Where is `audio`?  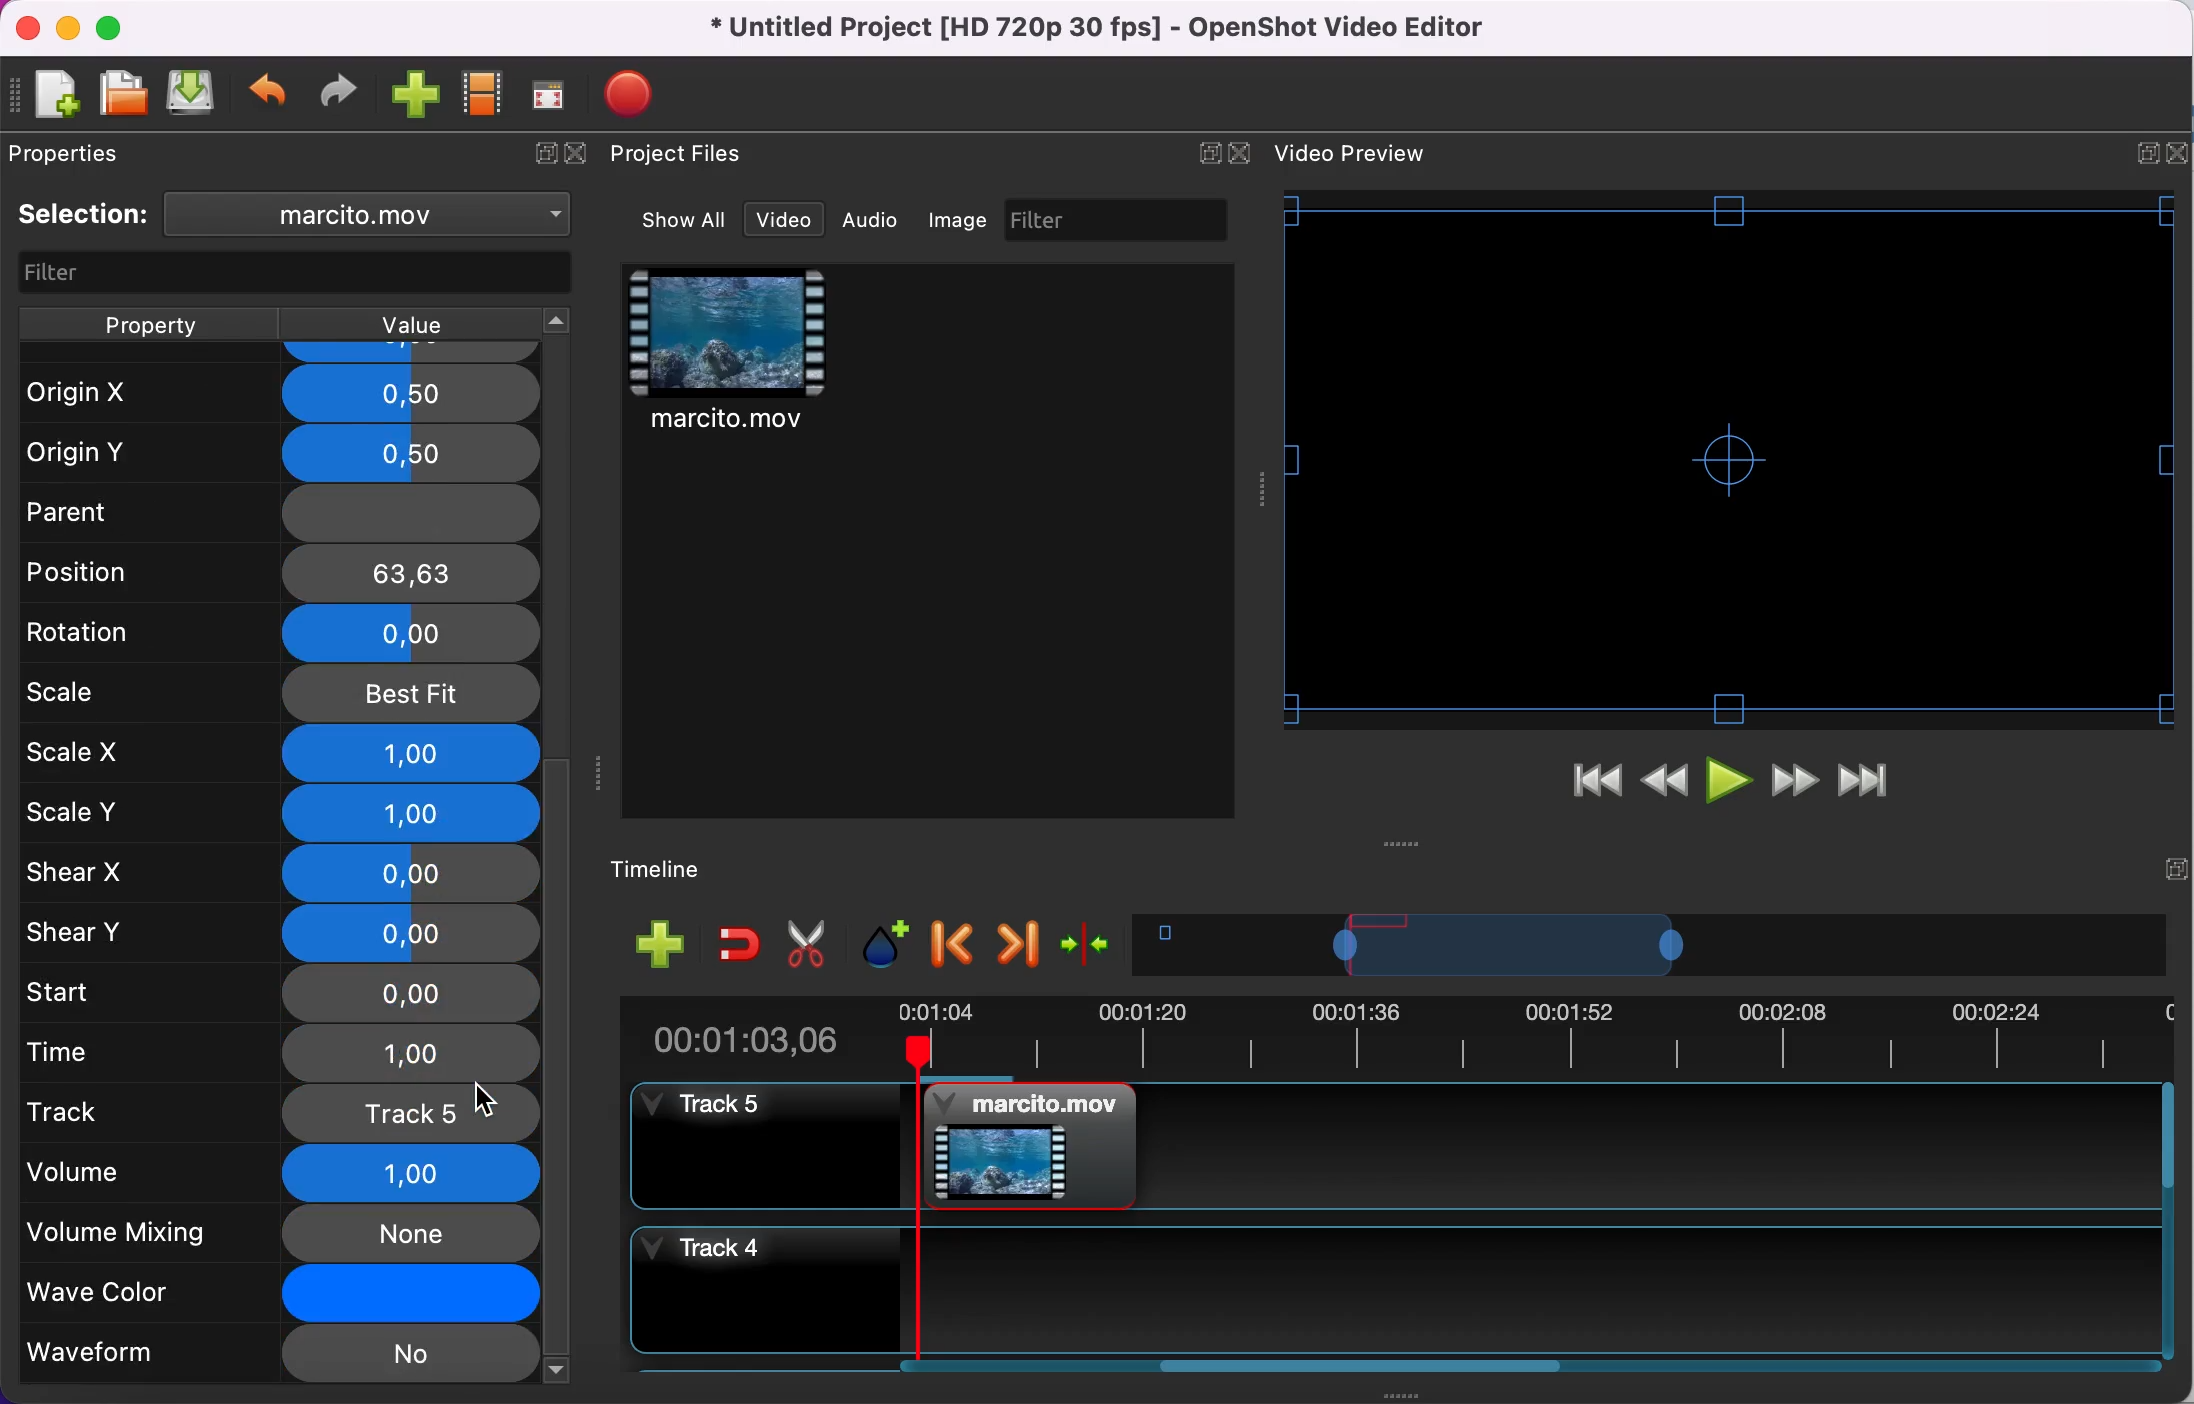
audio is located at coordinates (871, 219).